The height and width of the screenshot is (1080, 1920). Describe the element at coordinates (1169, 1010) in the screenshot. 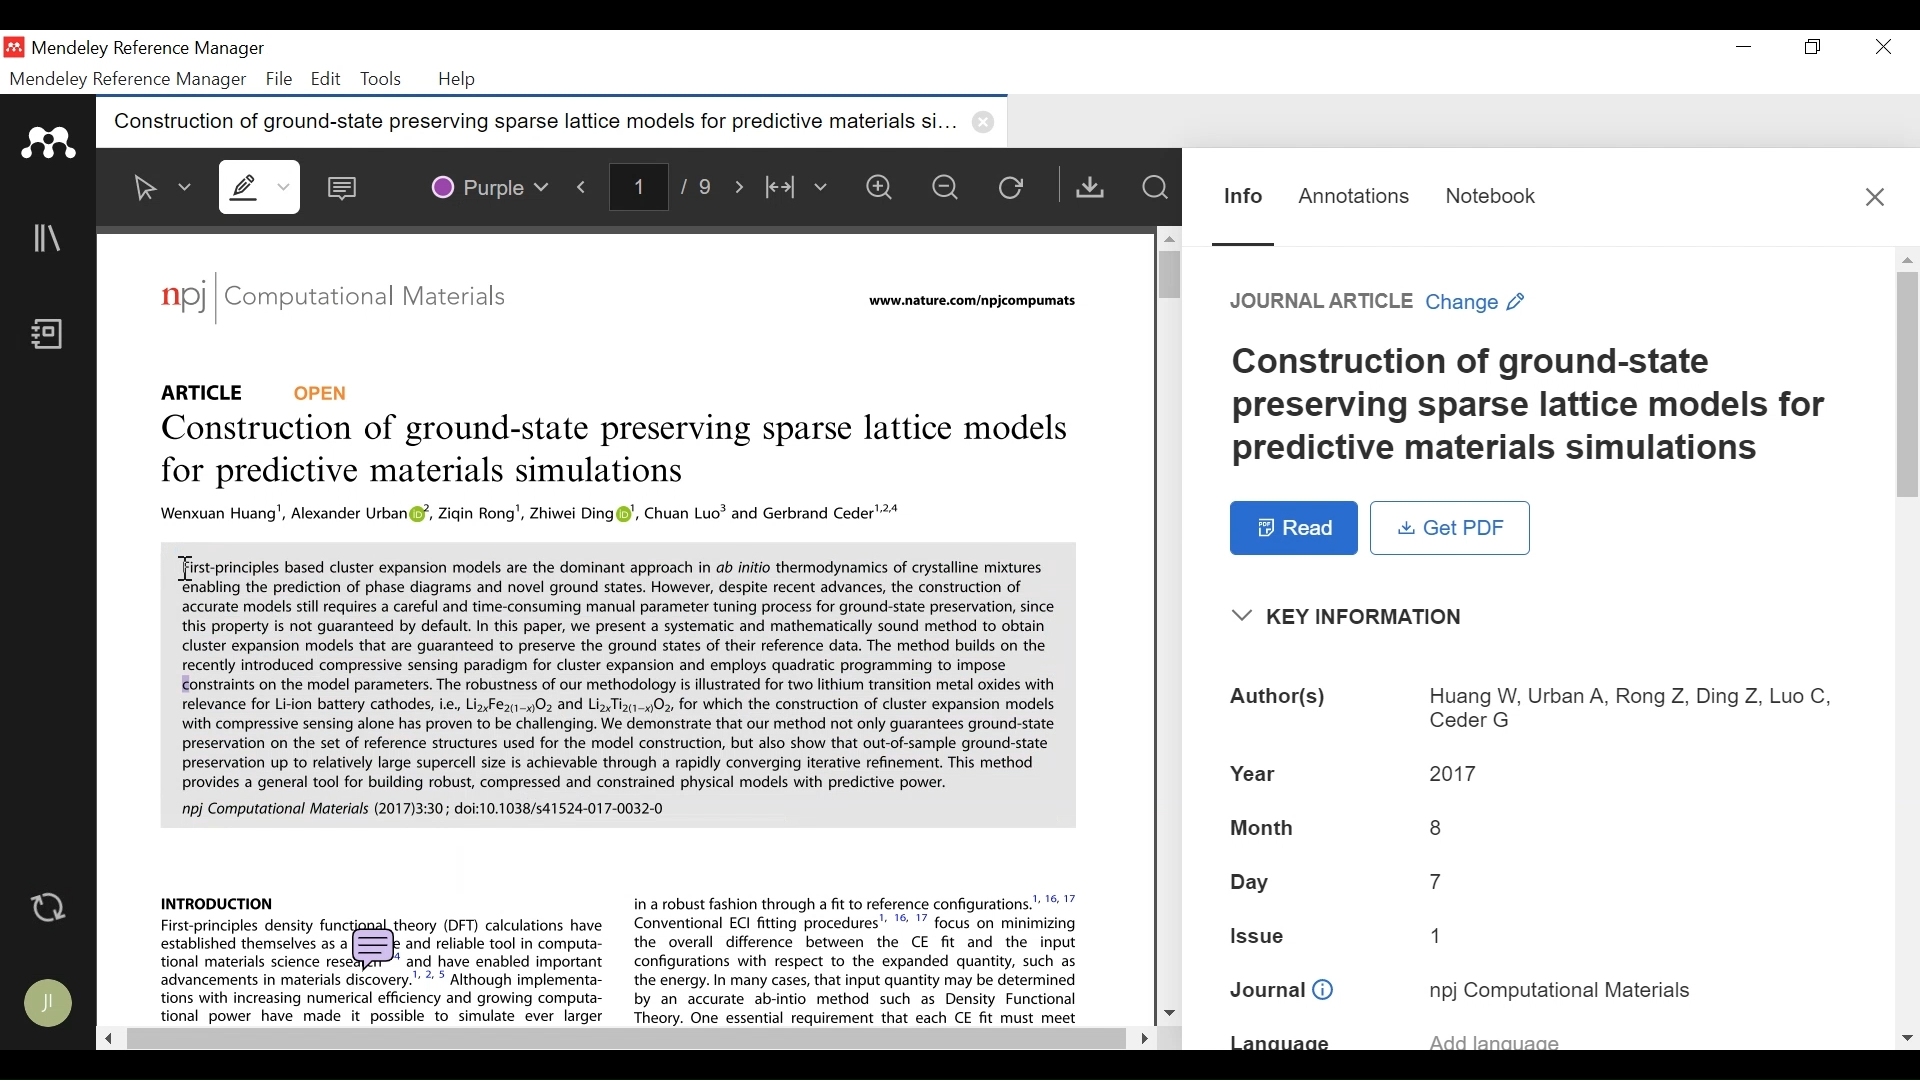

I see `Scroll down` at that location.